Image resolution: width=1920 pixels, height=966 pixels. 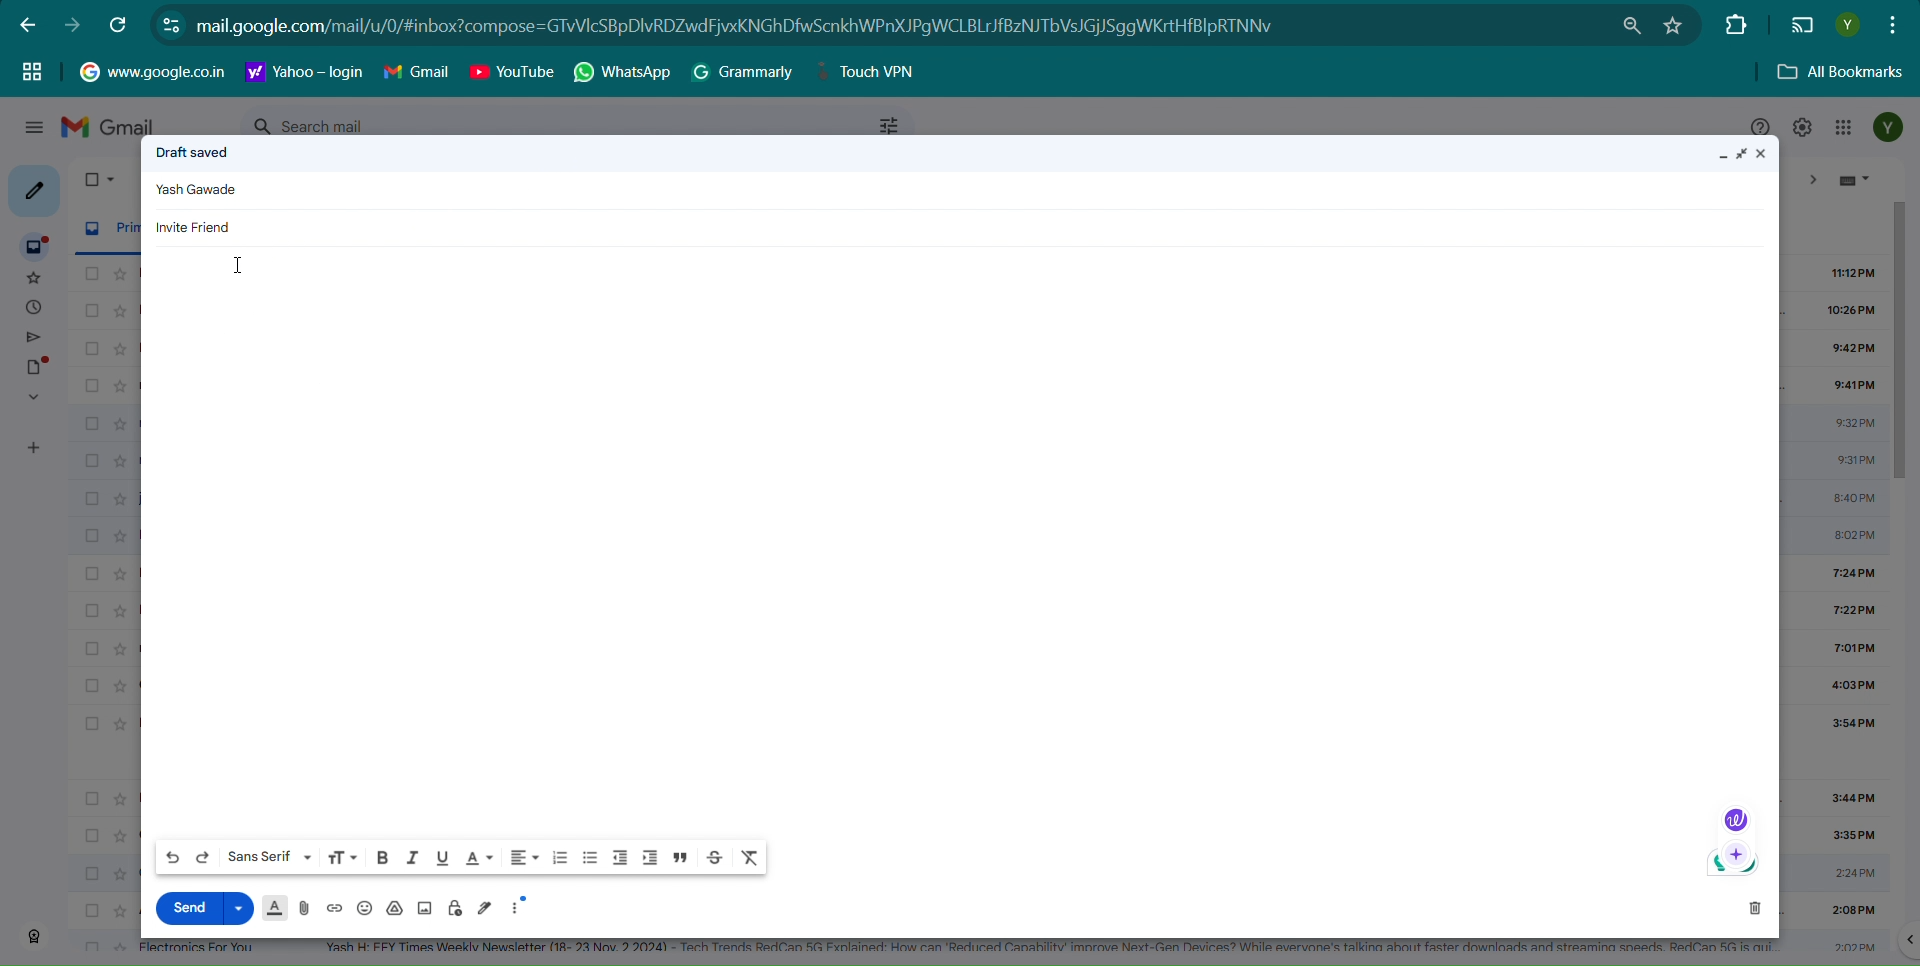 What do you see at coordinates (382, 856) in the screenshot?
I see `Bold` at bounding box center [382, 856].